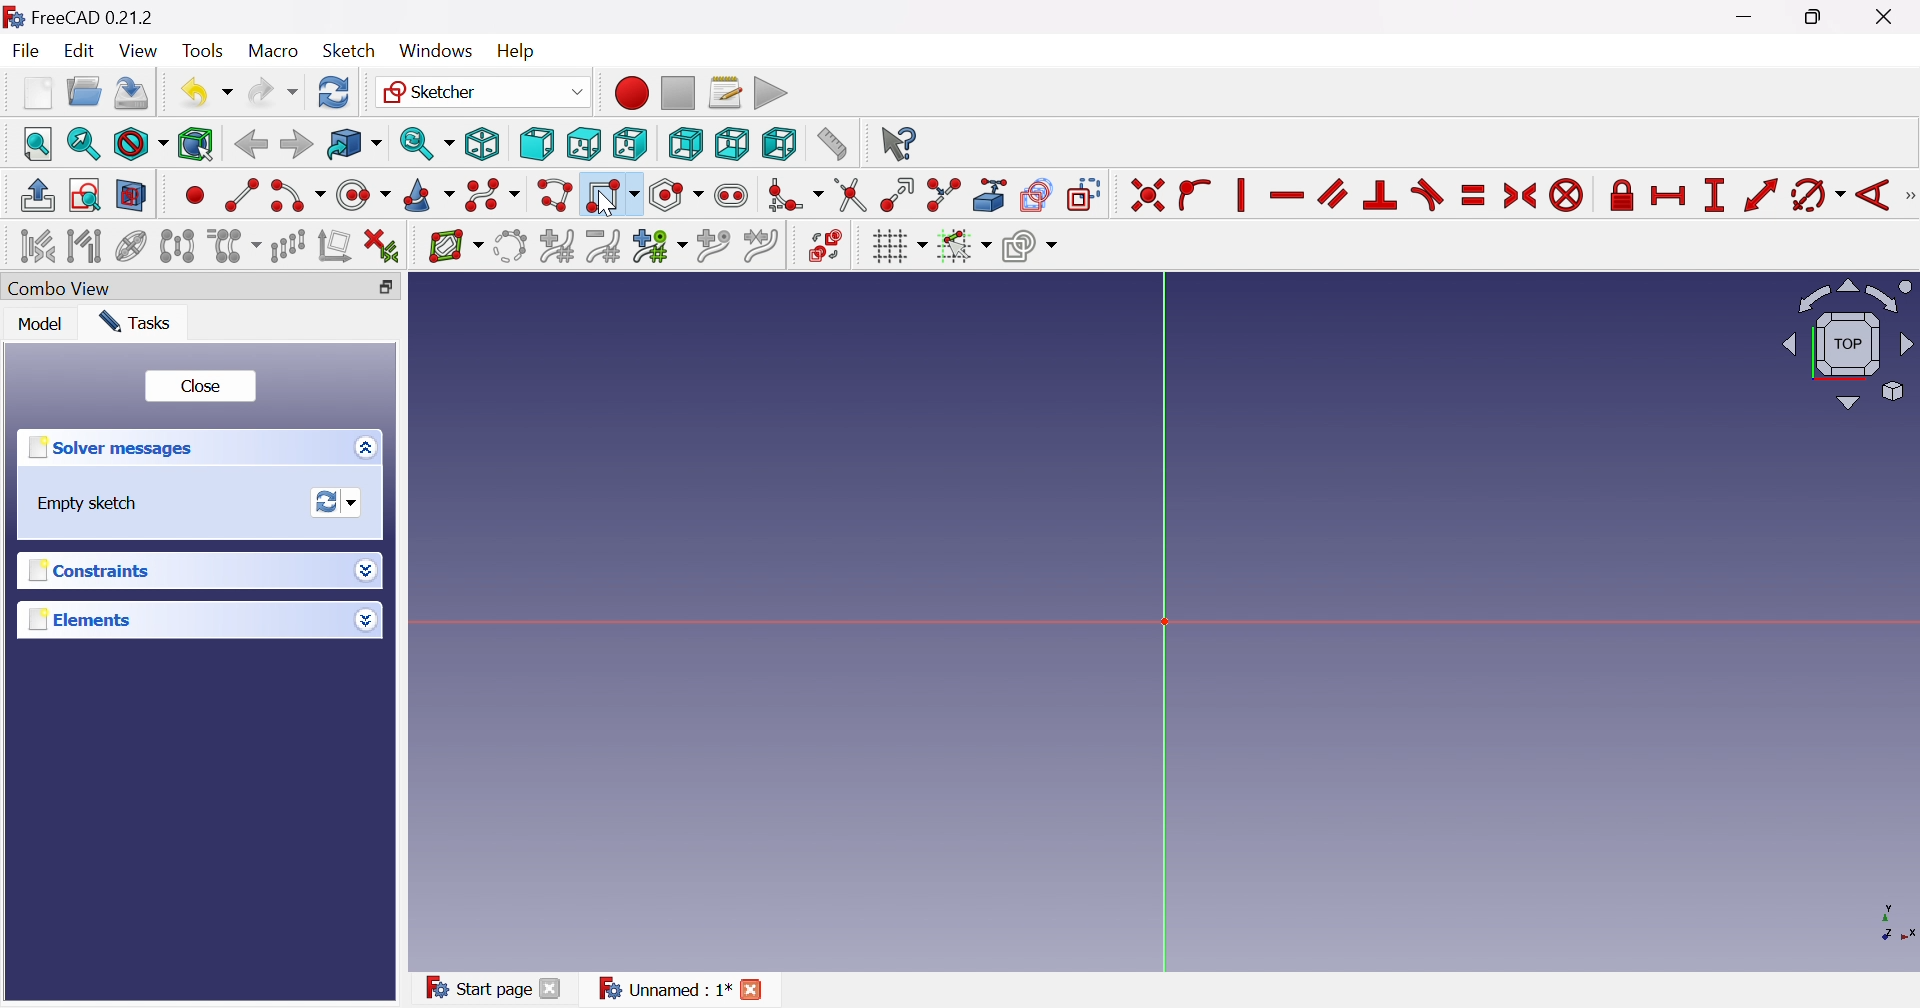 This screenshot has height=1008, width=1920. Describe the element at coordinates (363, 196) in the screenshot. I see `Create circle` at that location.